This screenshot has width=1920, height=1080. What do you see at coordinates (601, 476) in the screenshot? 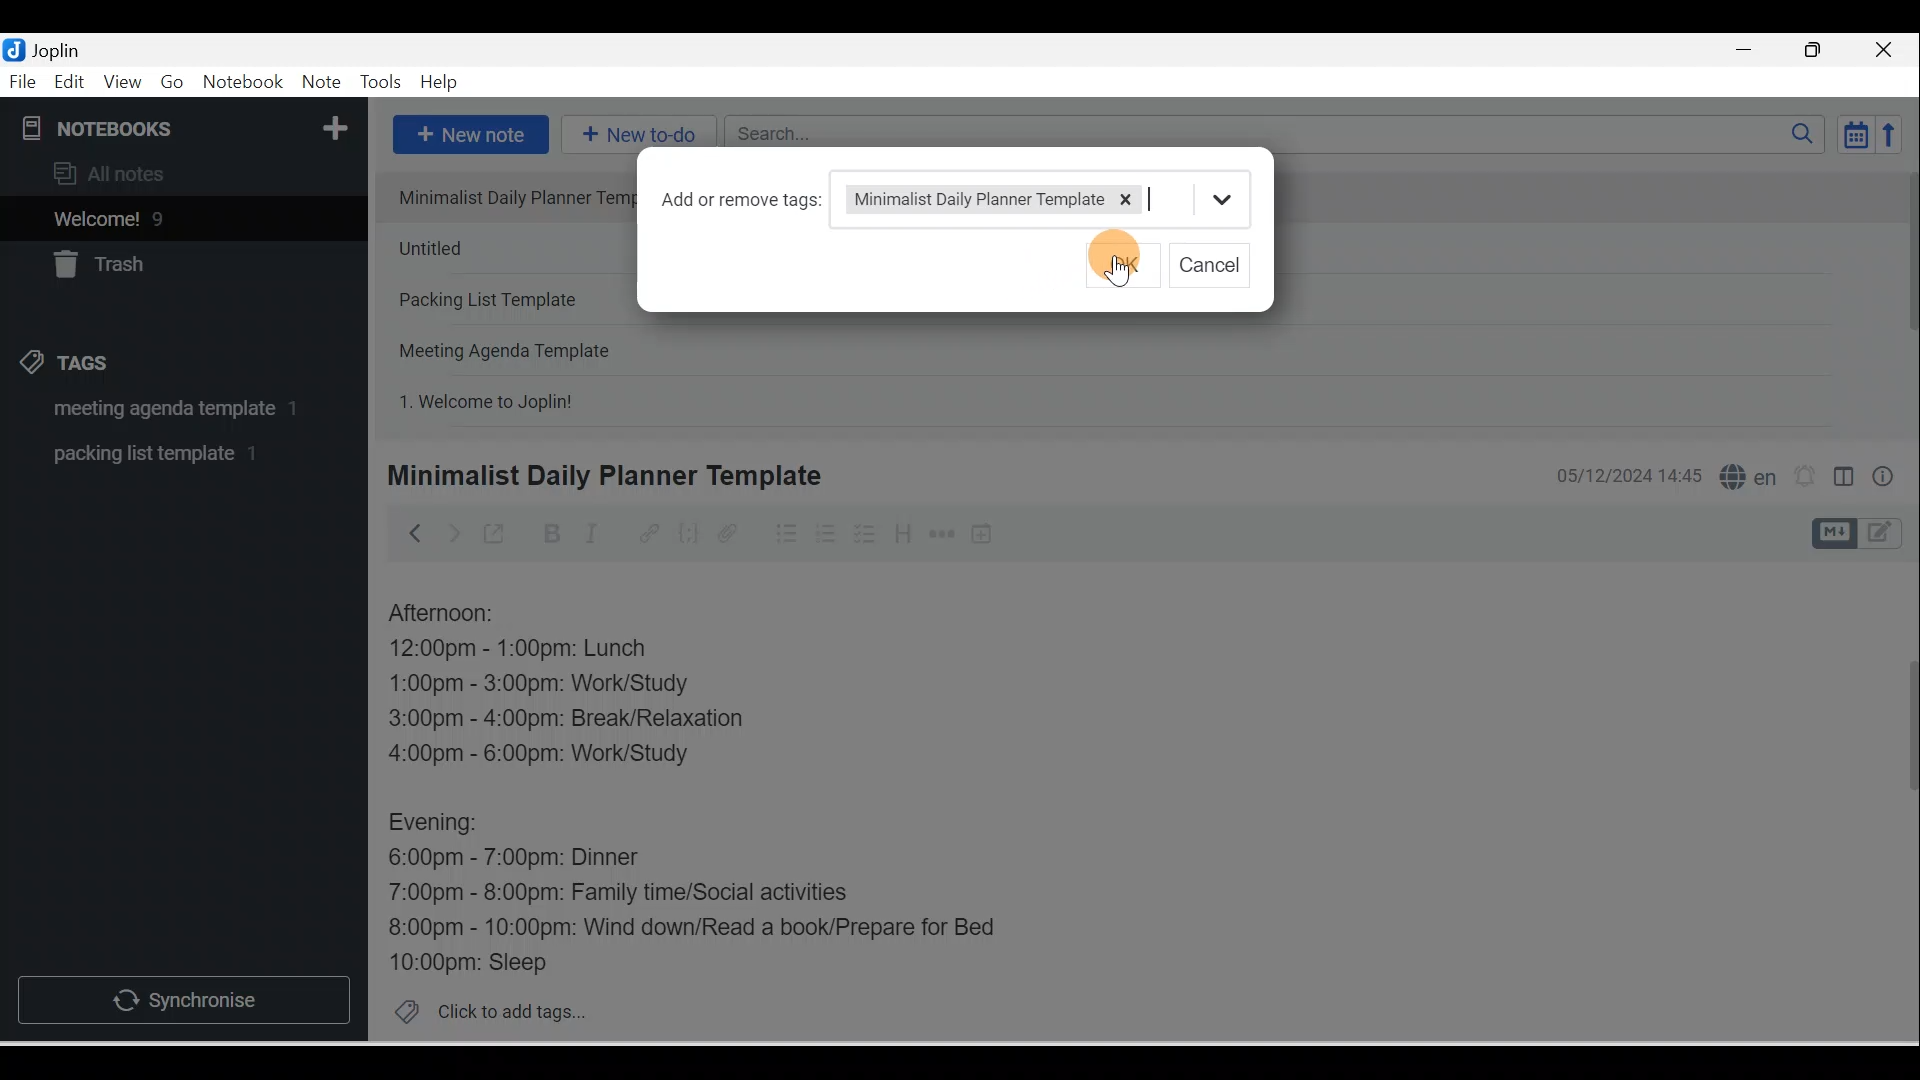
I see `Minimalist Daily Planner Template` at bounding box center [601, 476].